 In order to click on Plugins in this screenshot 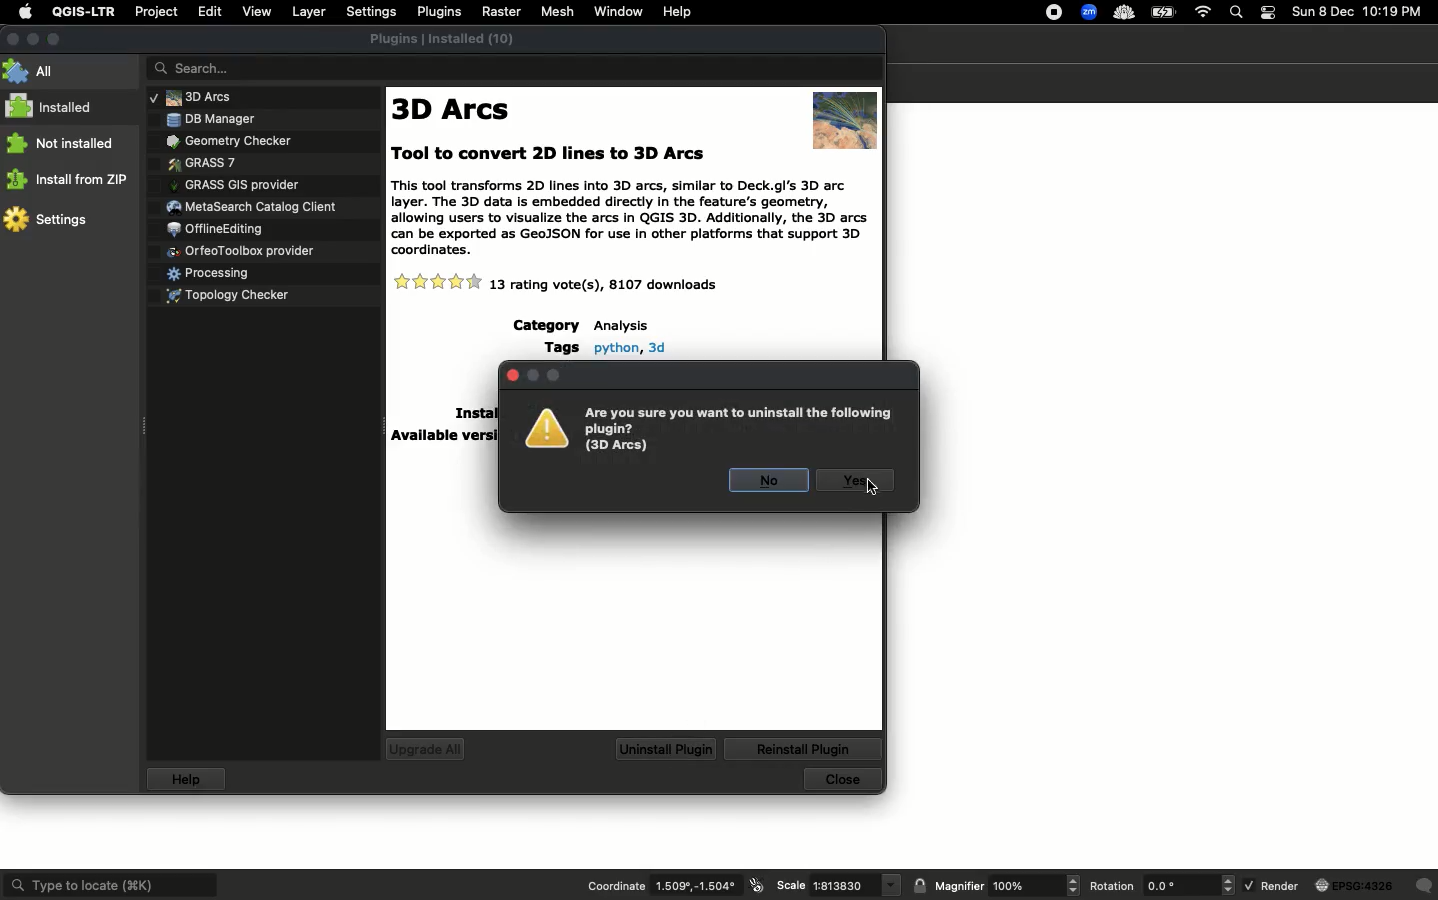, I will do `click(234, 183)`.